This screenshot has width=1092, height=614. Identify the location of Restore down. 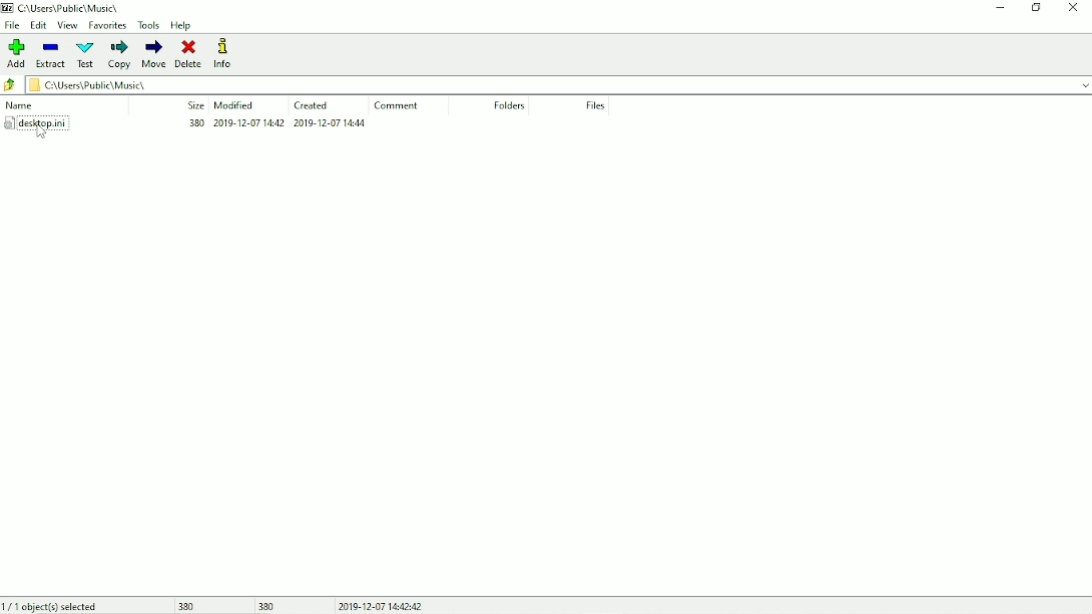
(1035, 8).